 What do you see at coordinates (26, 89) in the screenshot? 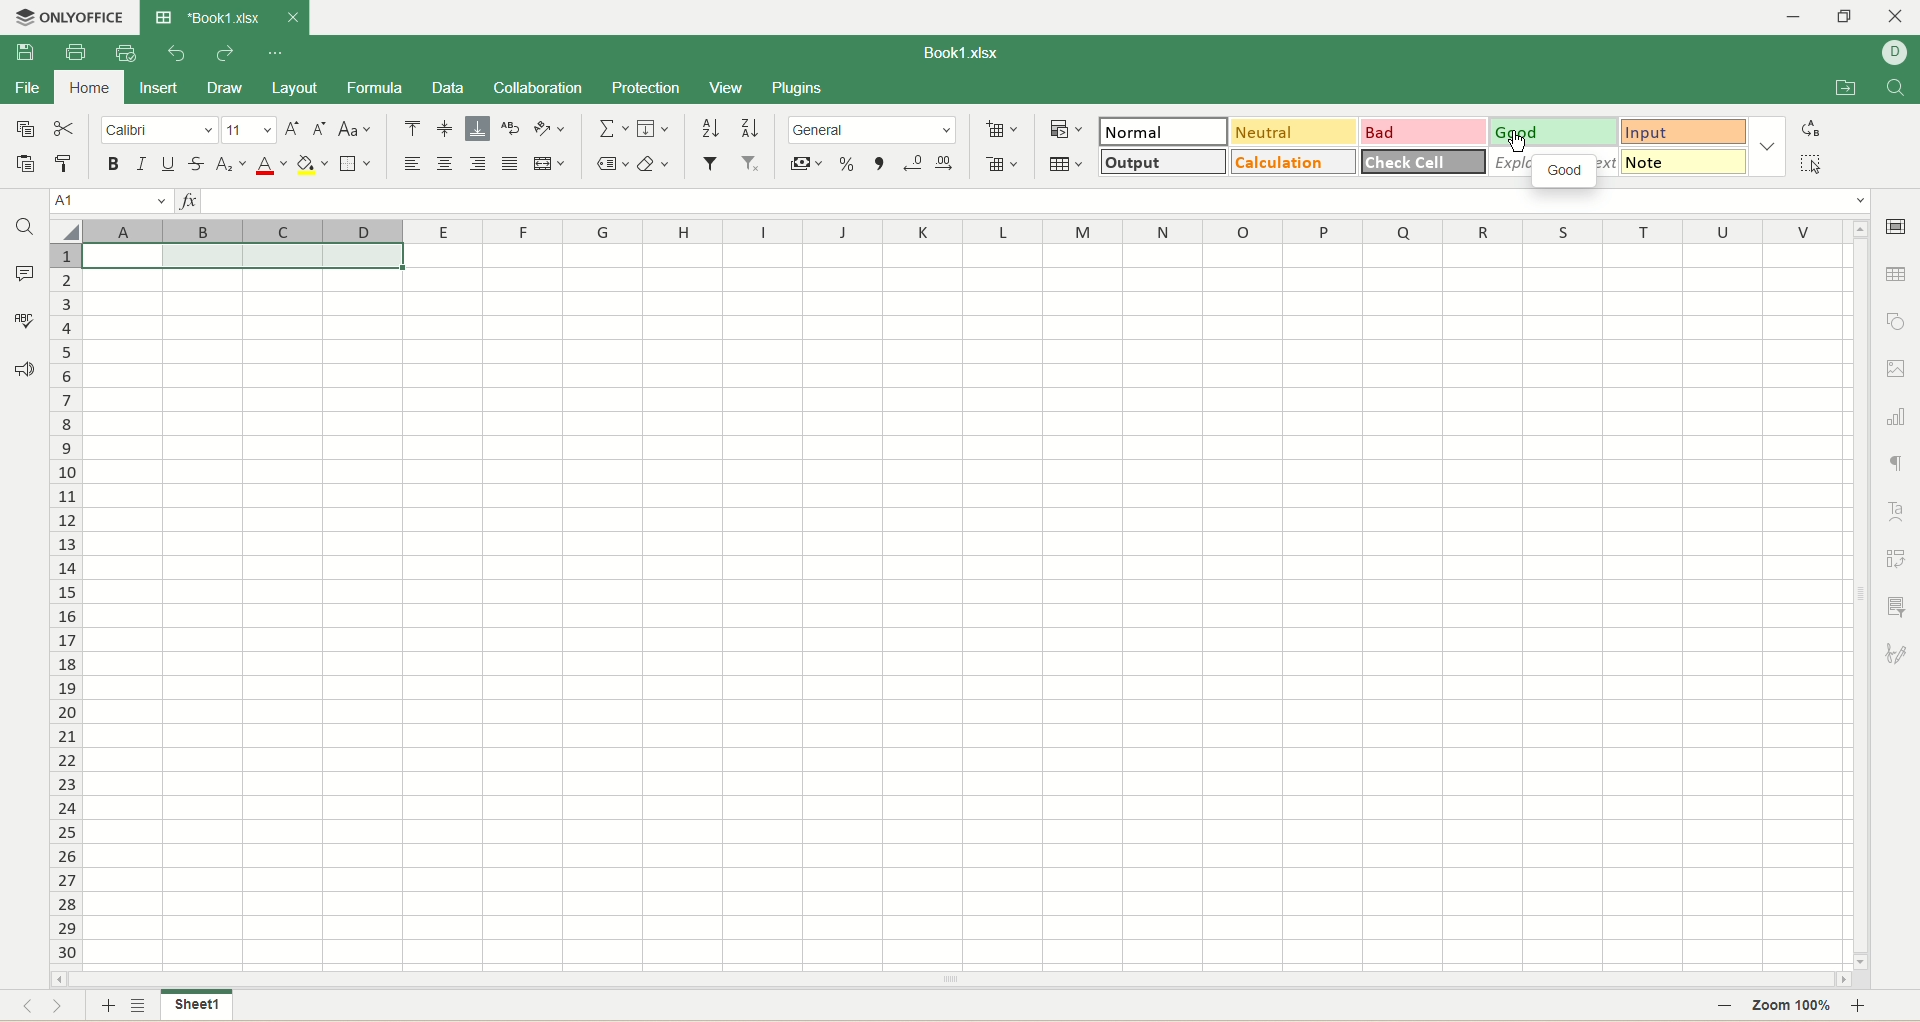
I see `file` at bounding box center [26, 89].